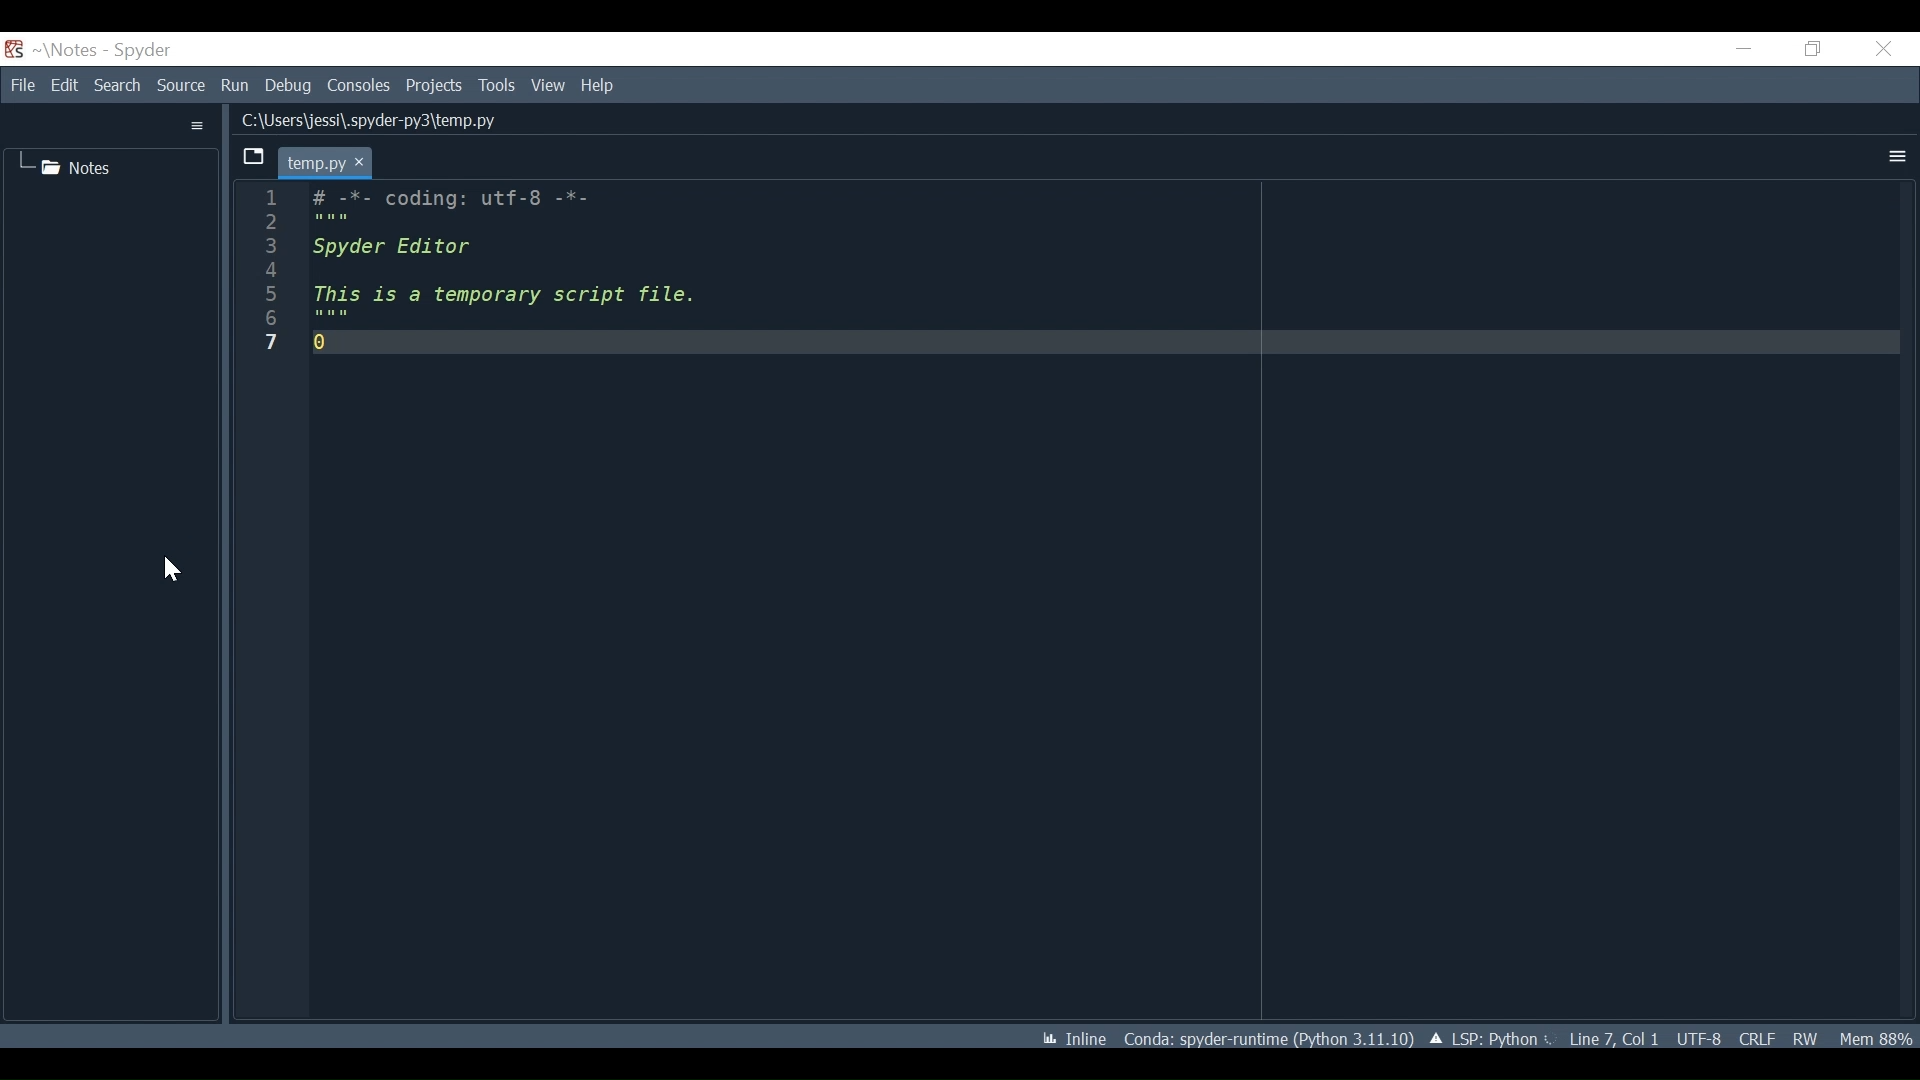 This screenshot has height=1080, width=1920. Describe the element at coordinates (433, 86) in the screenshot. I see `Projects` at that location.